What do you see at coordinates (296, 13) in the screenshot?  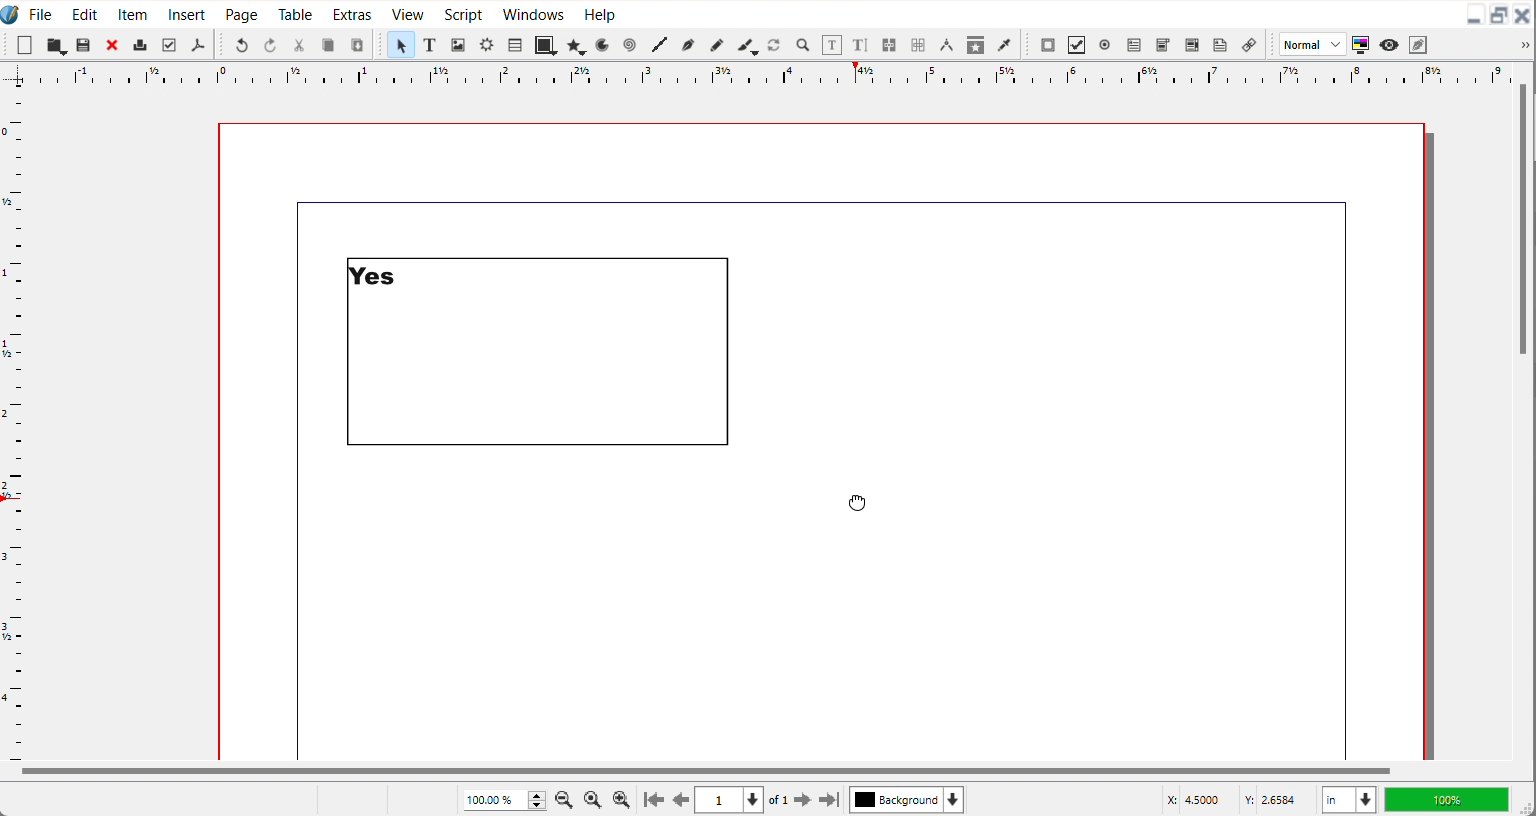 I see `Table` at bounding box center [296, 13].